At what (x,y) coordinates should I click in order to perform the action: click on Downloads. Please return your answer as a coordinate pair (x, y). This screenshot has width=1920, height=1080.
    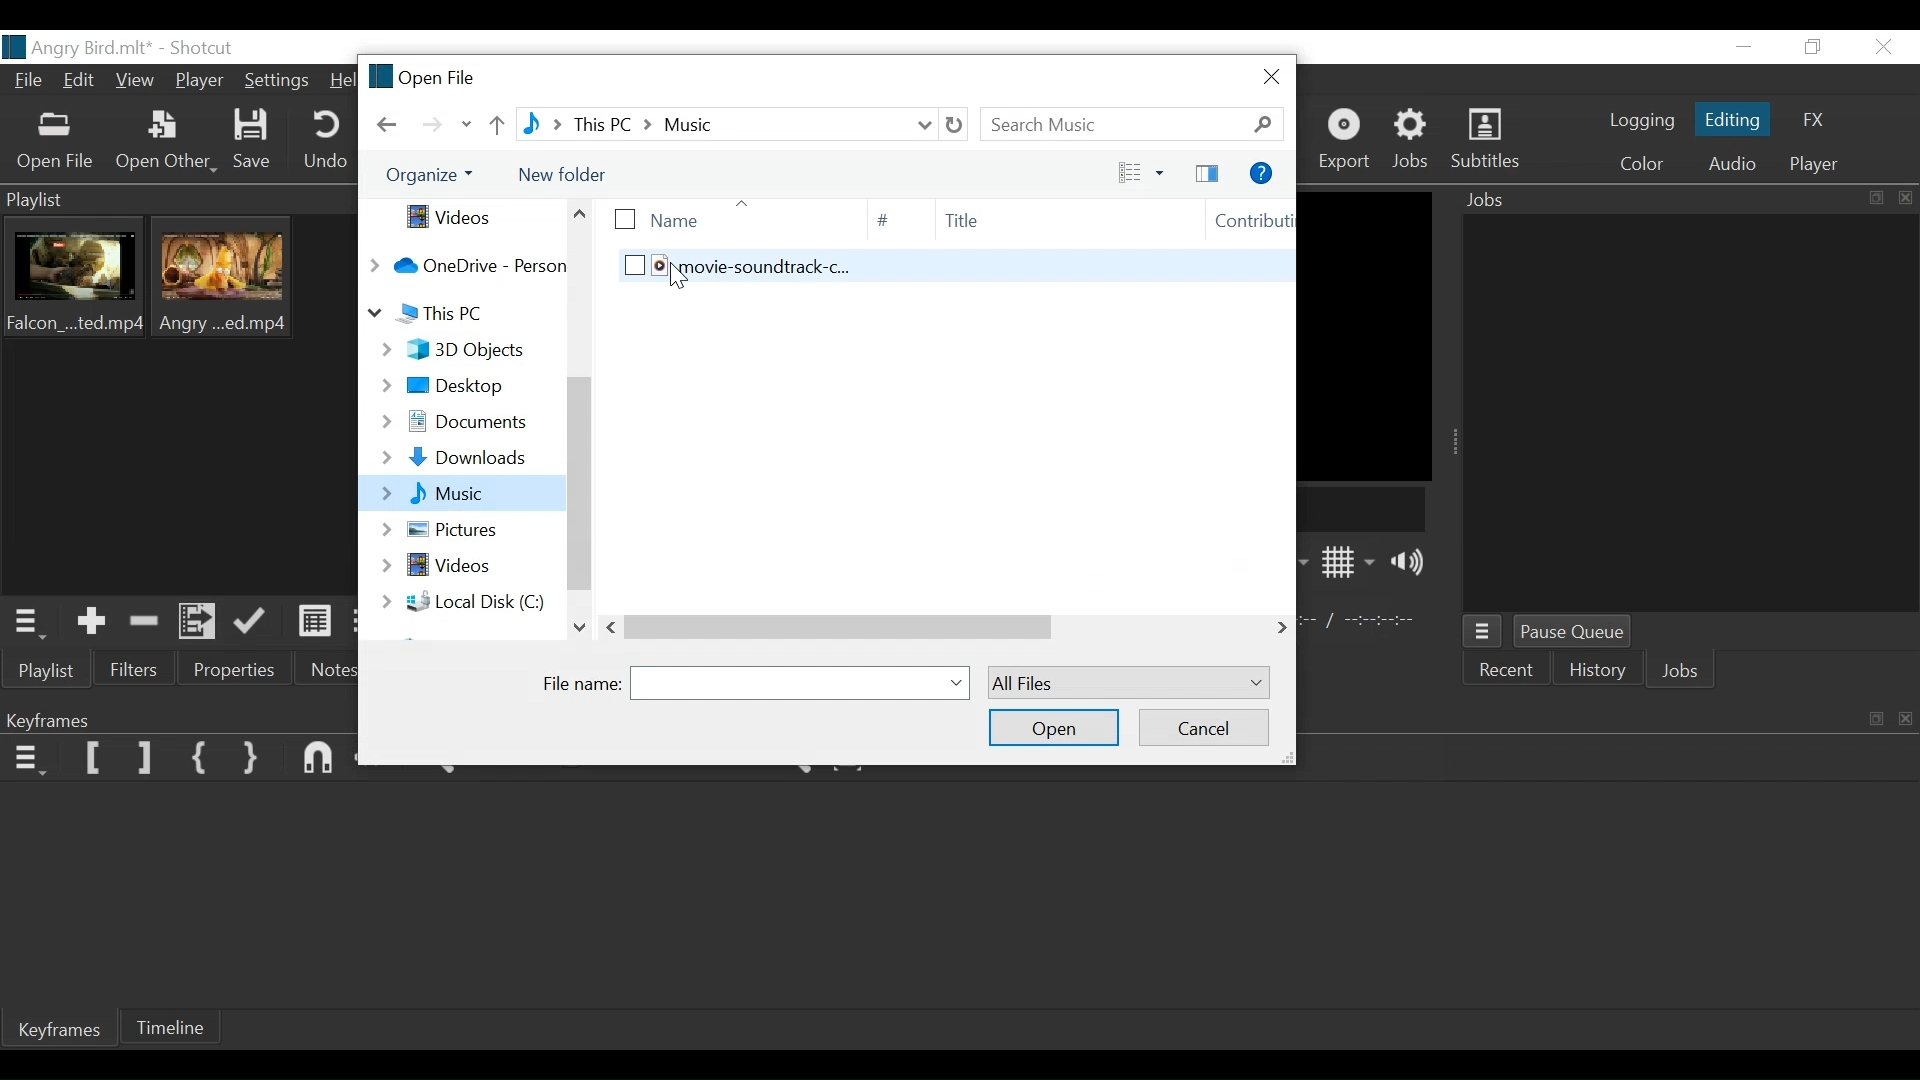
    Looking at the image, I should click on (459, 458).